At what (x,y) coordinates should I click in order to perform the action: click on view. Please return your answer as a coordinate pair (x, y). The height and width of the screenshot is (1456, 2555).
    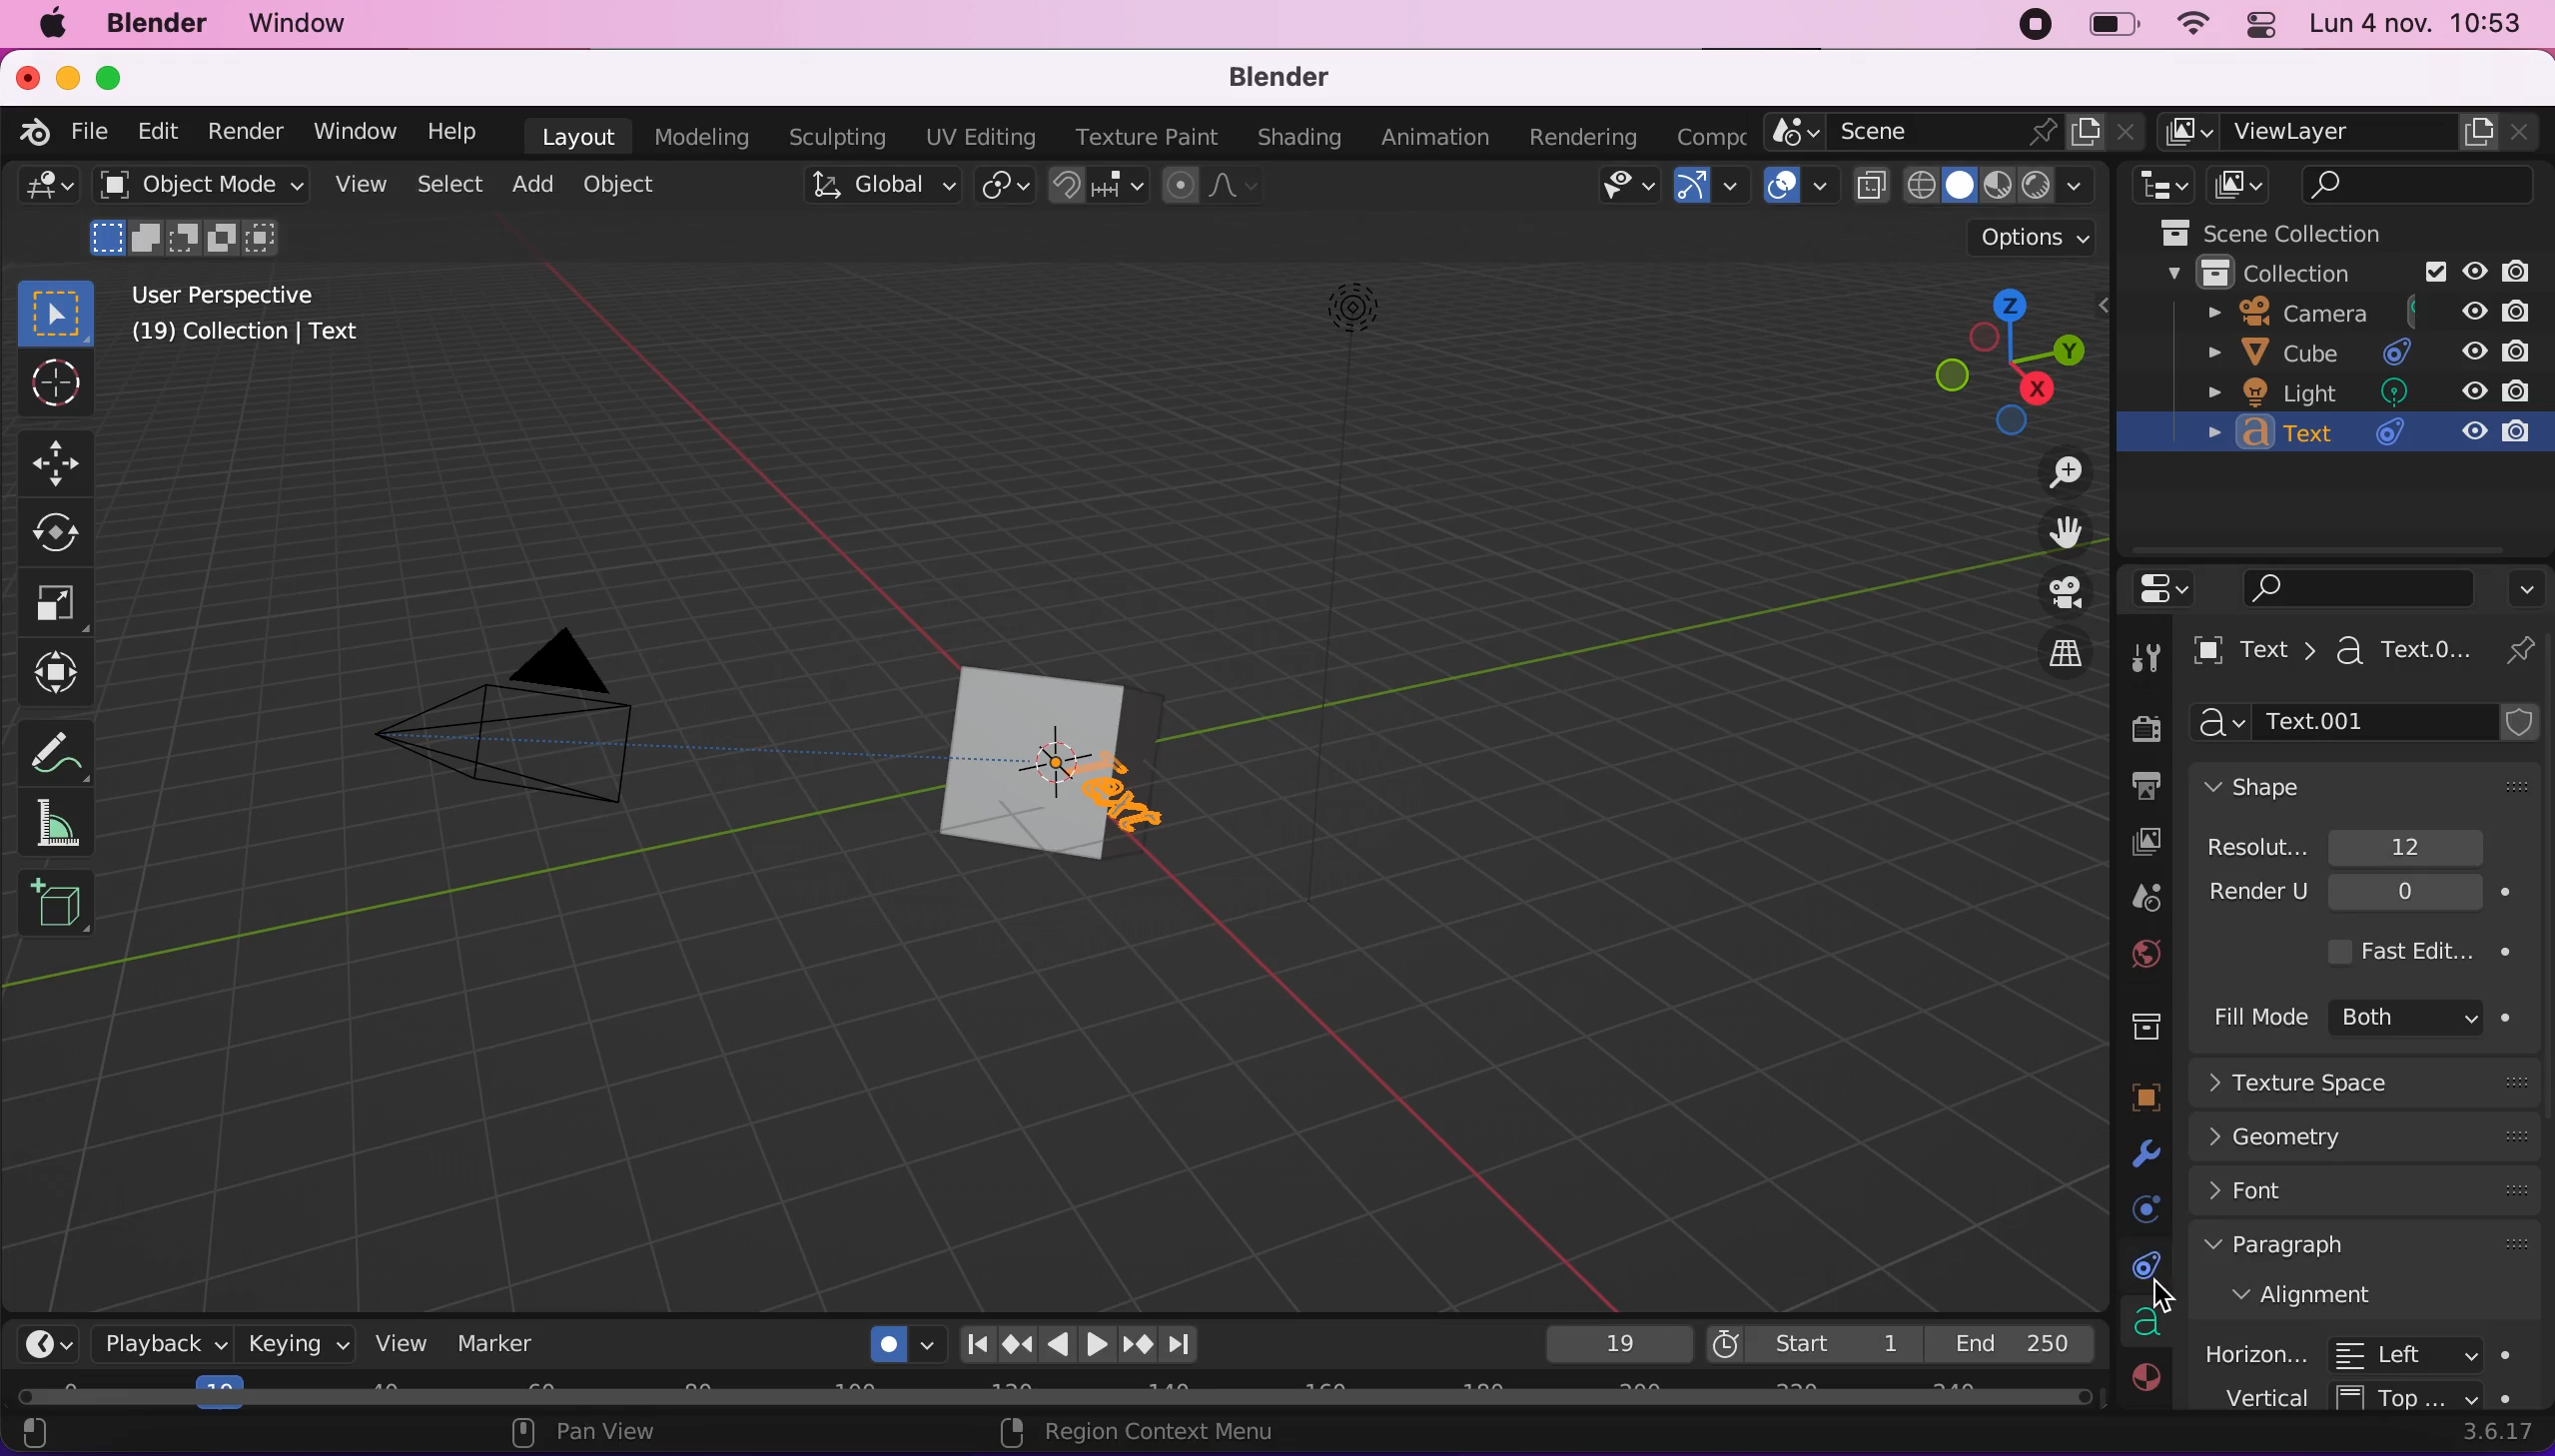
    Looking at the image, I should click on (367, 189).